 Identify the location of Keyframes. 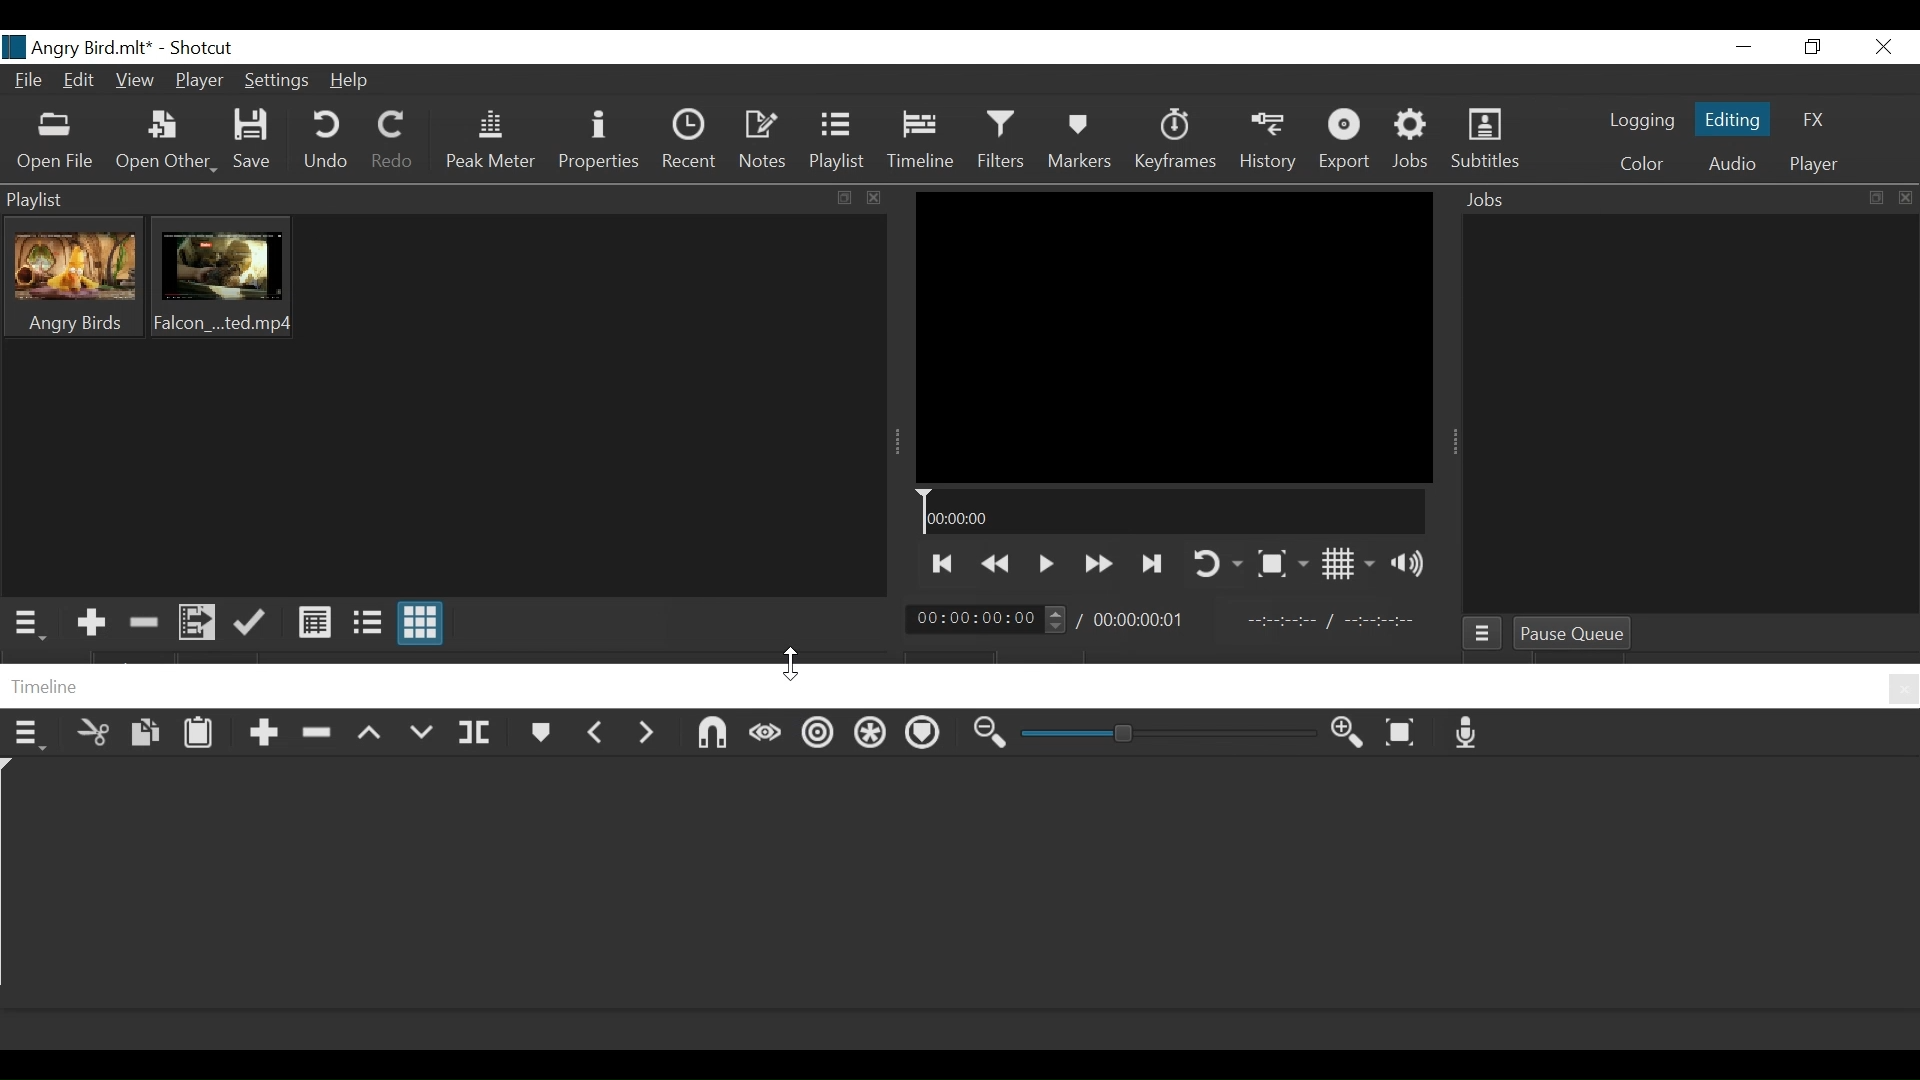
(1173, 140).